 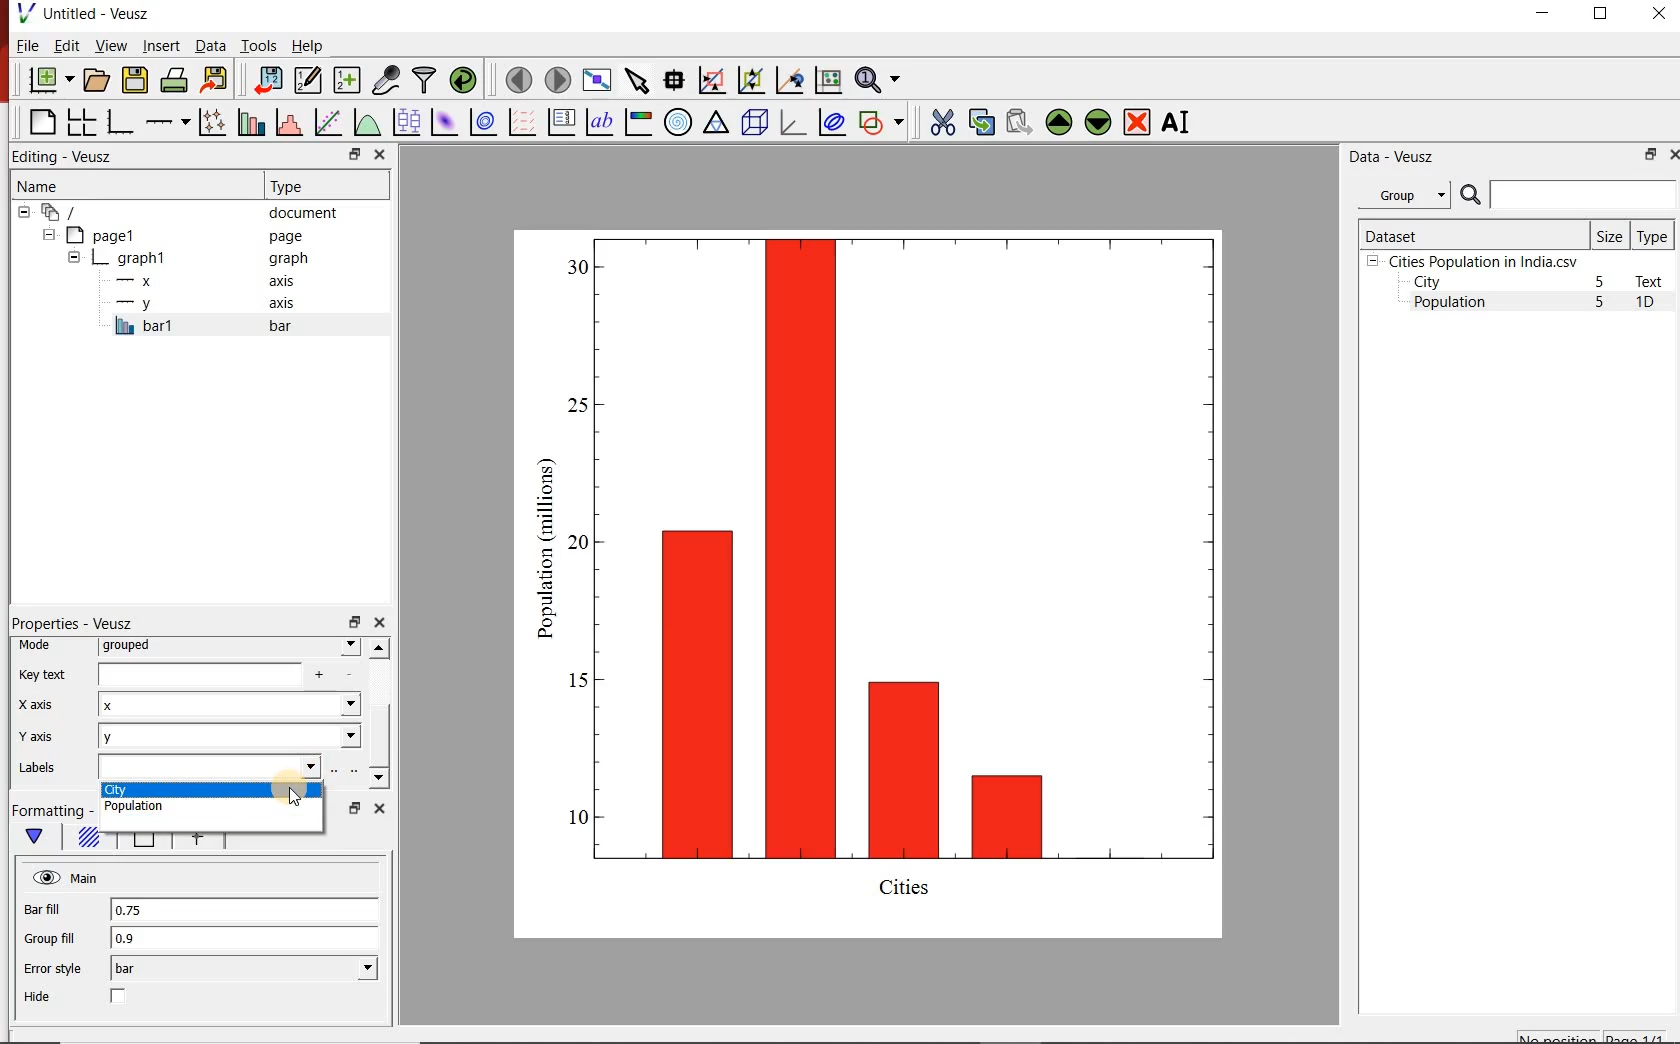 I want to click on Editing - Veusz, so click(x=73, y=156).